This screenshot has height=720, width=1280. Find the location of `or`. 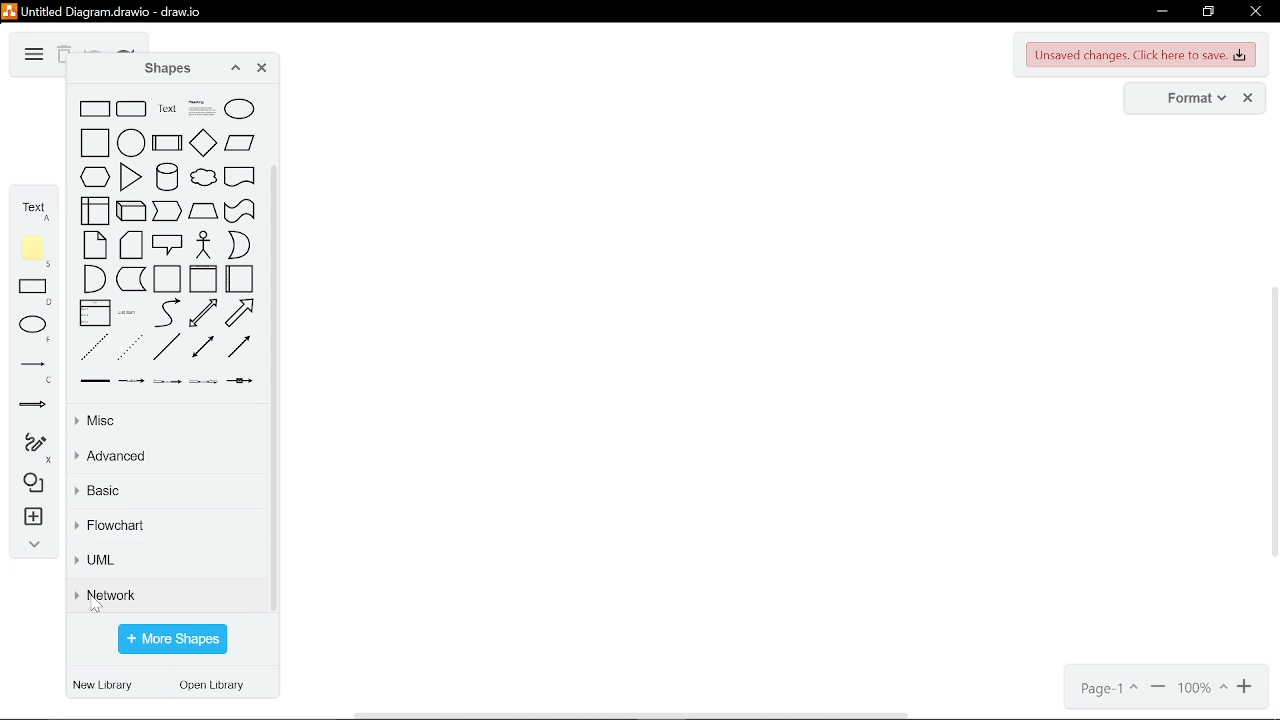

or is located at coordinates (239, 245).